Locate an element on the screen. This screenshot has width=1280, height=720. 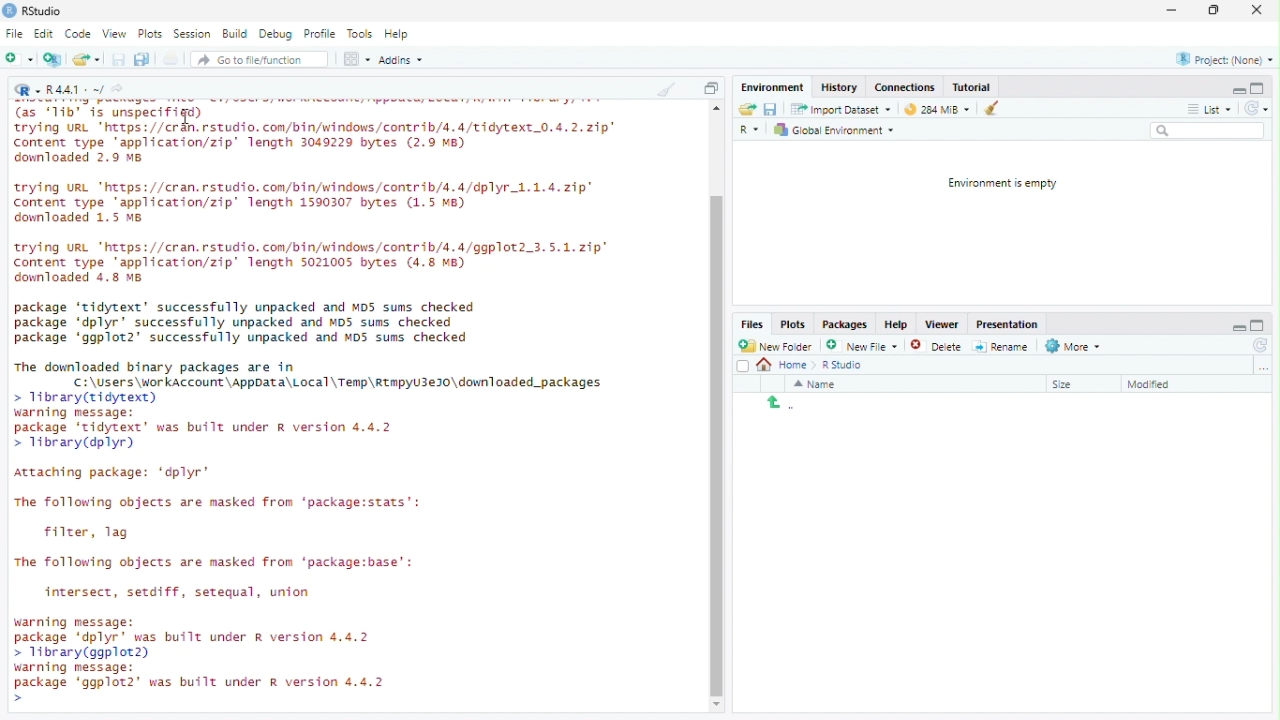
The following objects are masked from ‘package:base’:
intersect, setdiff, setequal, union is located at coordinates (221, 579).